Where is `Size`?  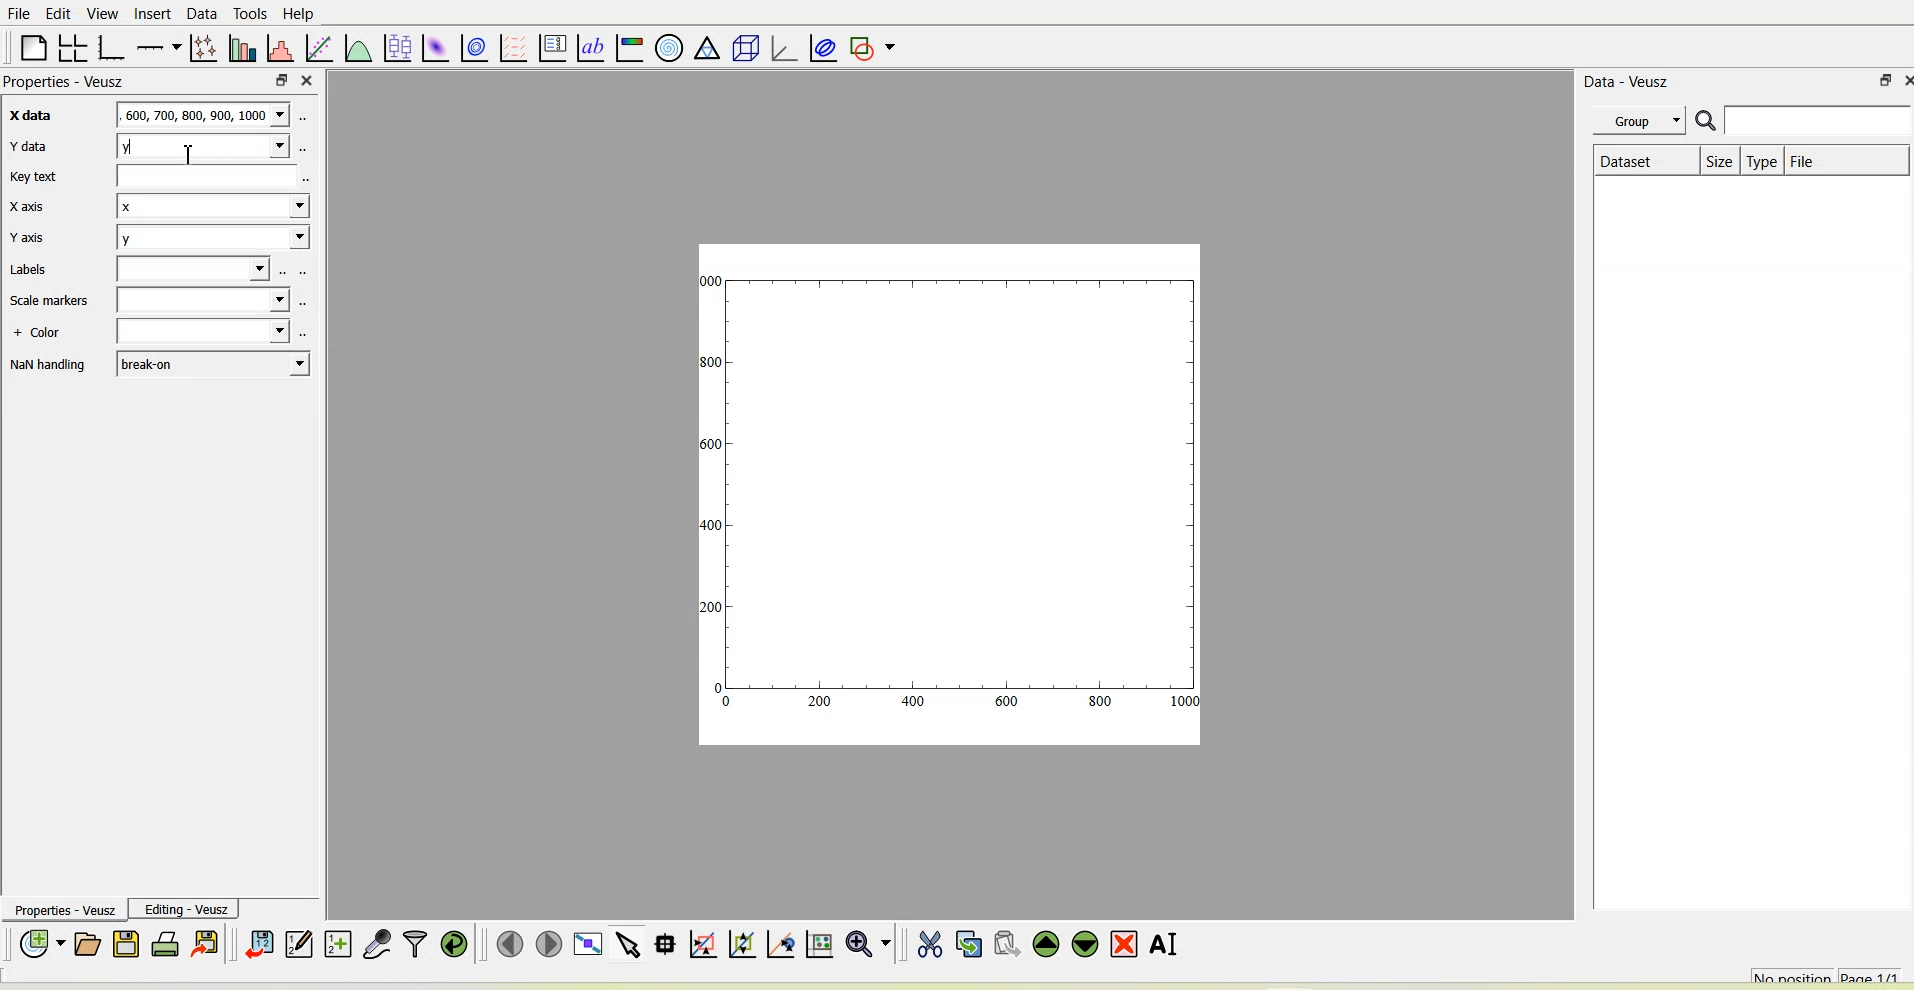 Size is located at coordinates (1720, 160).